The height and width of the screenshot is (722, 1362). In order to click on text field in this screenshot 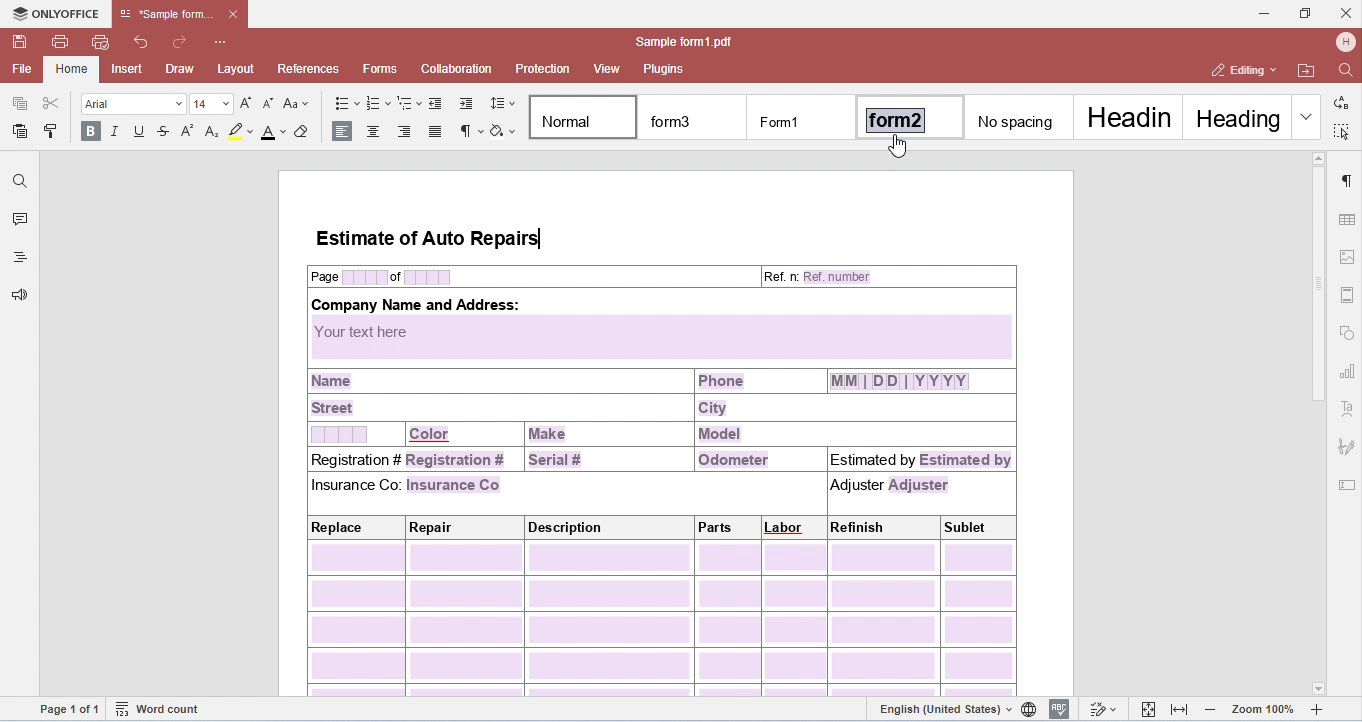, I will do `click(1347, 486)`.